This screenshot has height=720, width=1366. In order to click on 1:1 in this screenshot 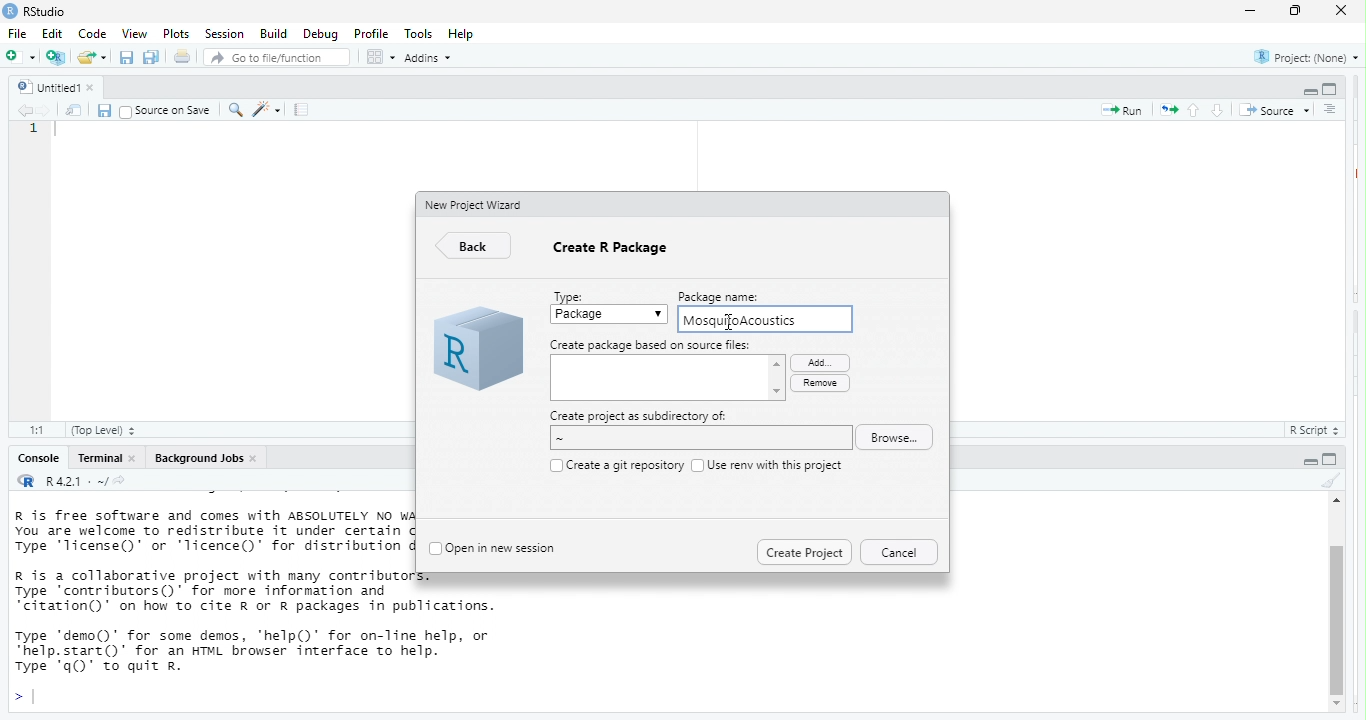, I will do `click(34, 429)`.